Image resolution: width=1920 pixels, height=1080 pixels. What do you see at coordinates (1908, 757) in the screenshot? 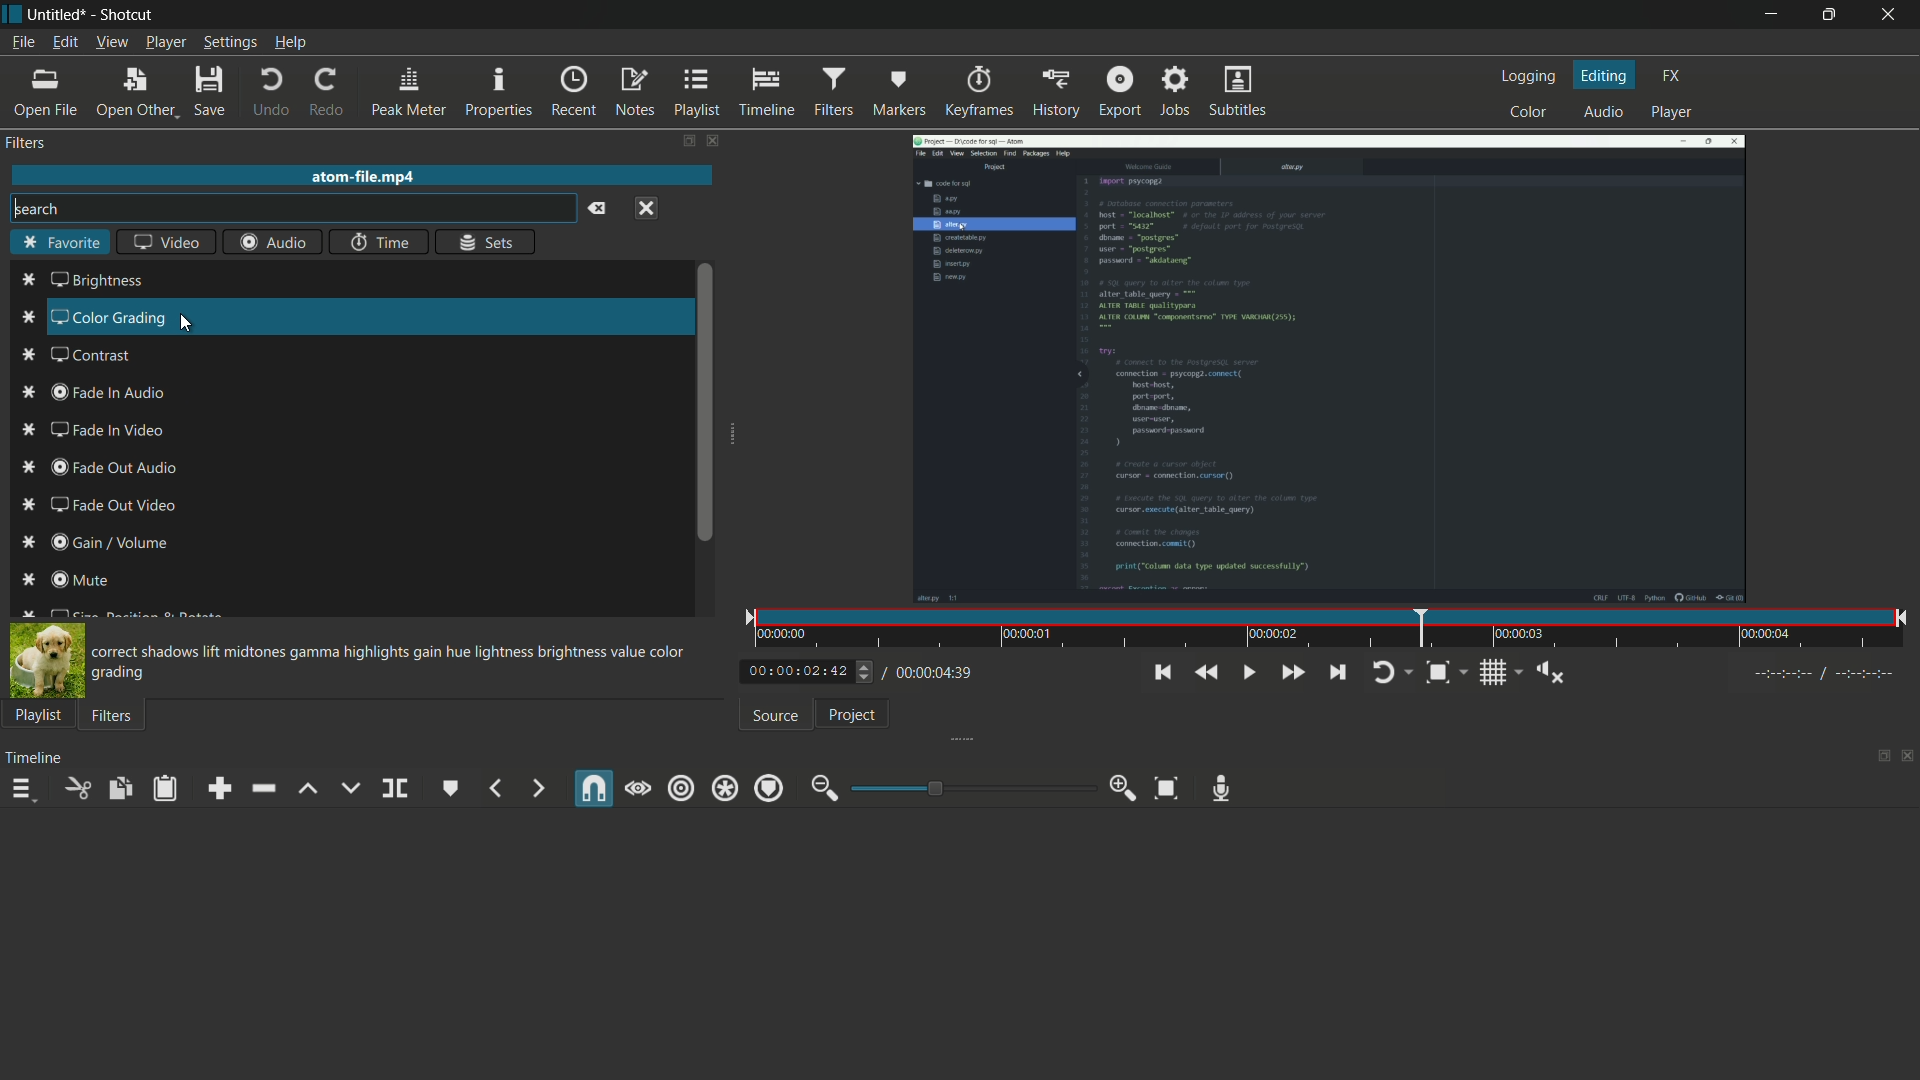
I see `close timeline` at bounding box center [1908, 757].